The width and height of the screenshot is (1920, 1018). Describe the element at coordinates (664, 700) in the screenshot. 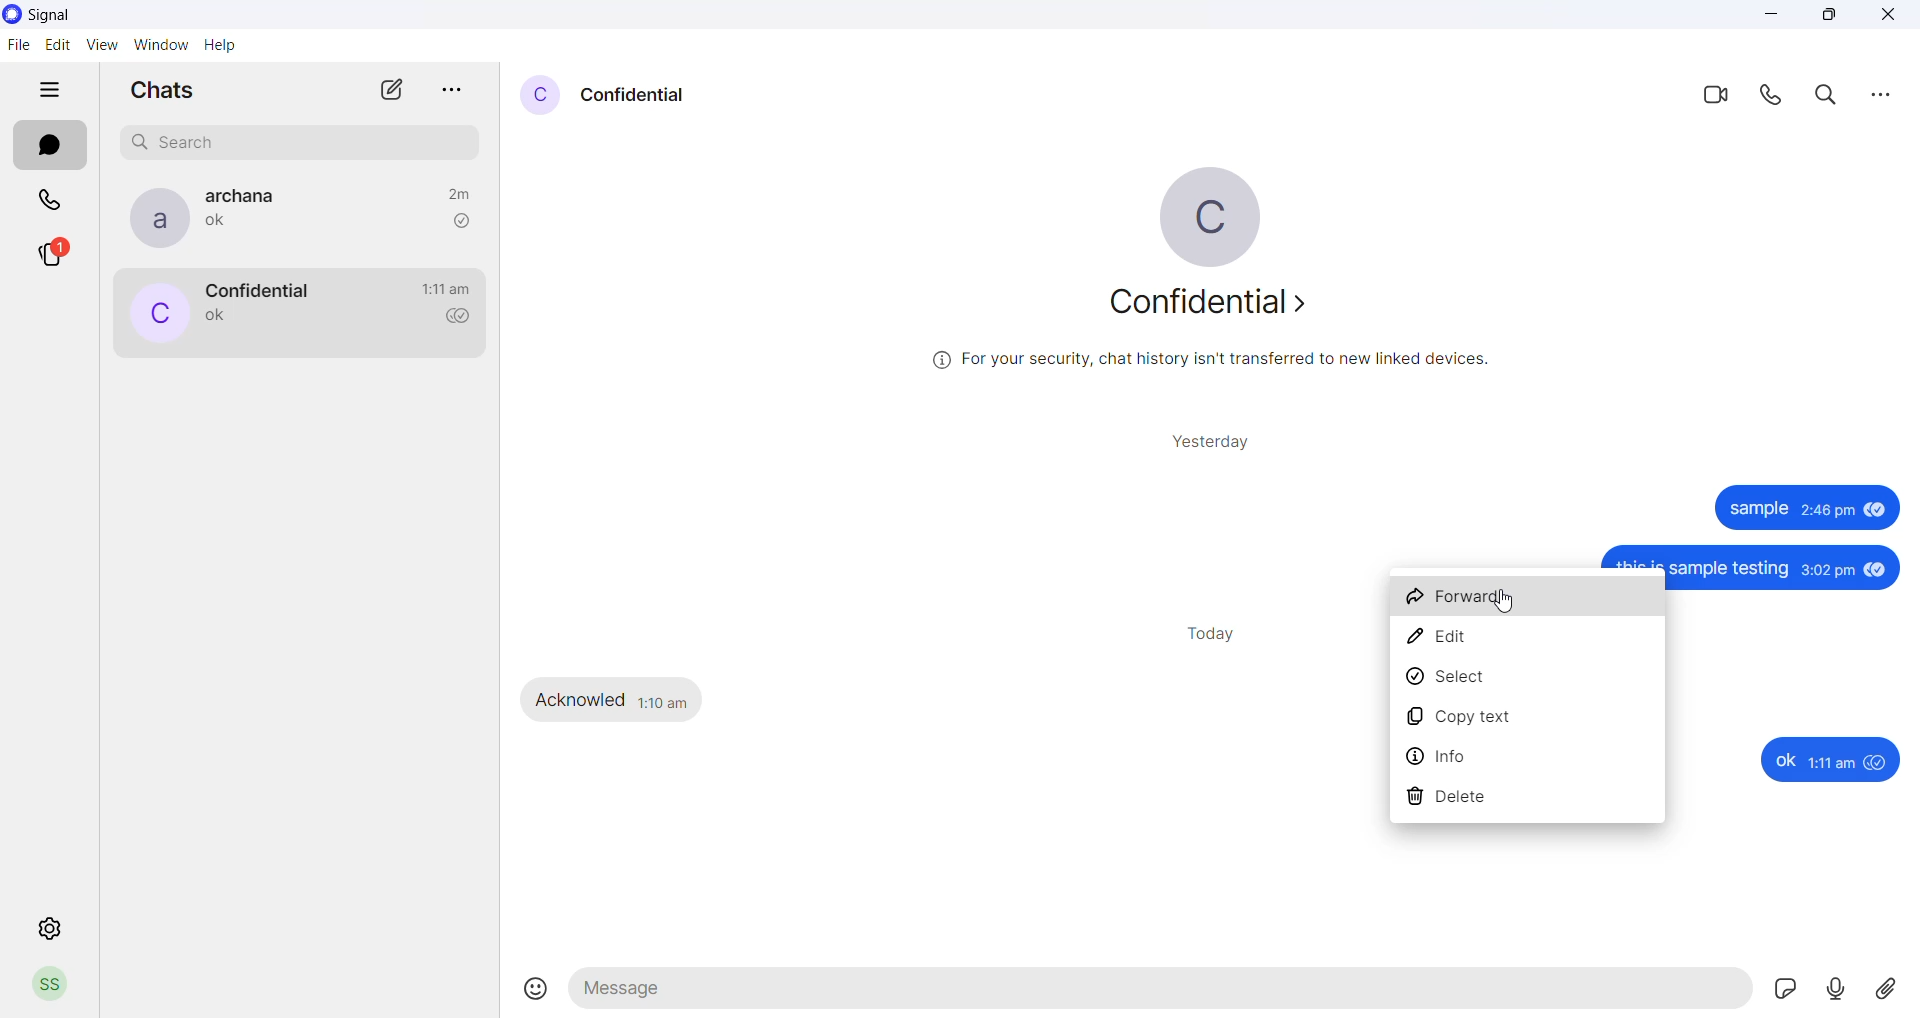

I see `1:10 am` at that location.